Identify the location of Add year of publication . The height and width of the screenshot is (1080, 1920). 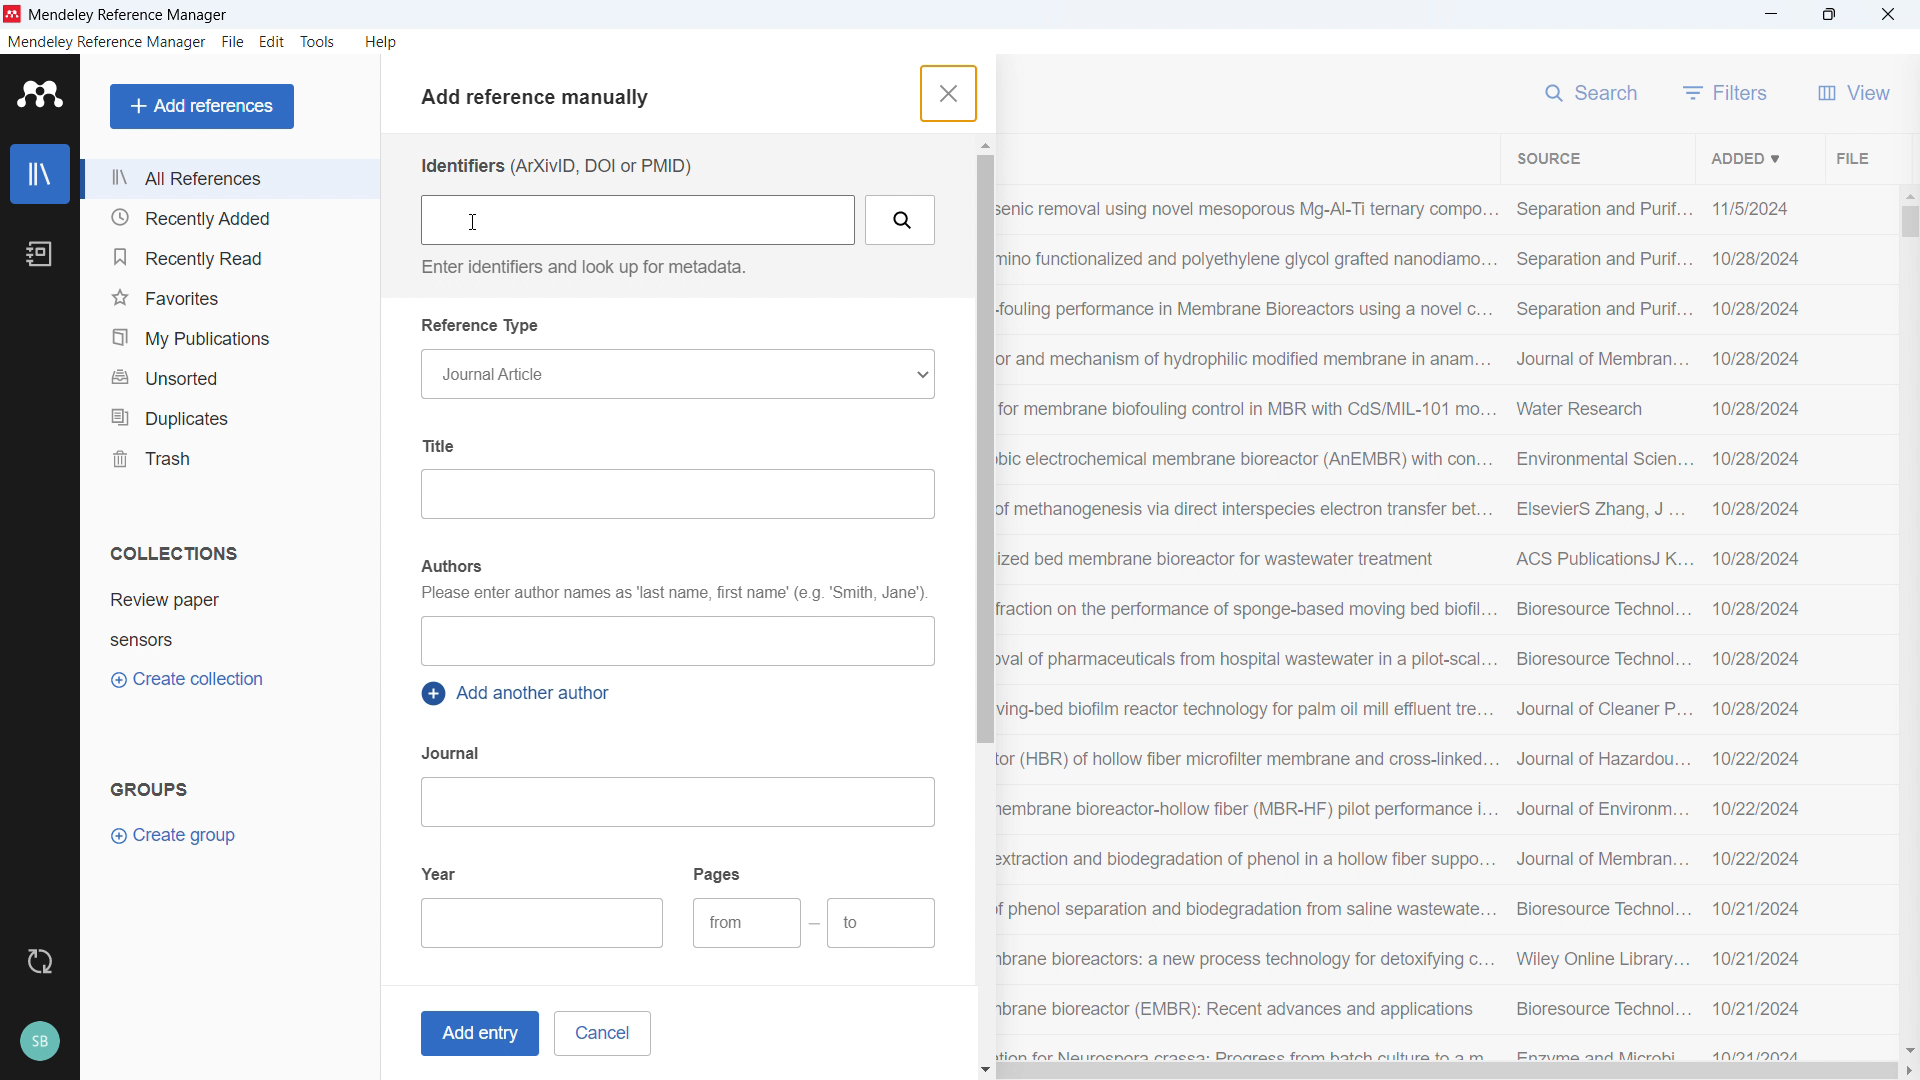
(544, 923).